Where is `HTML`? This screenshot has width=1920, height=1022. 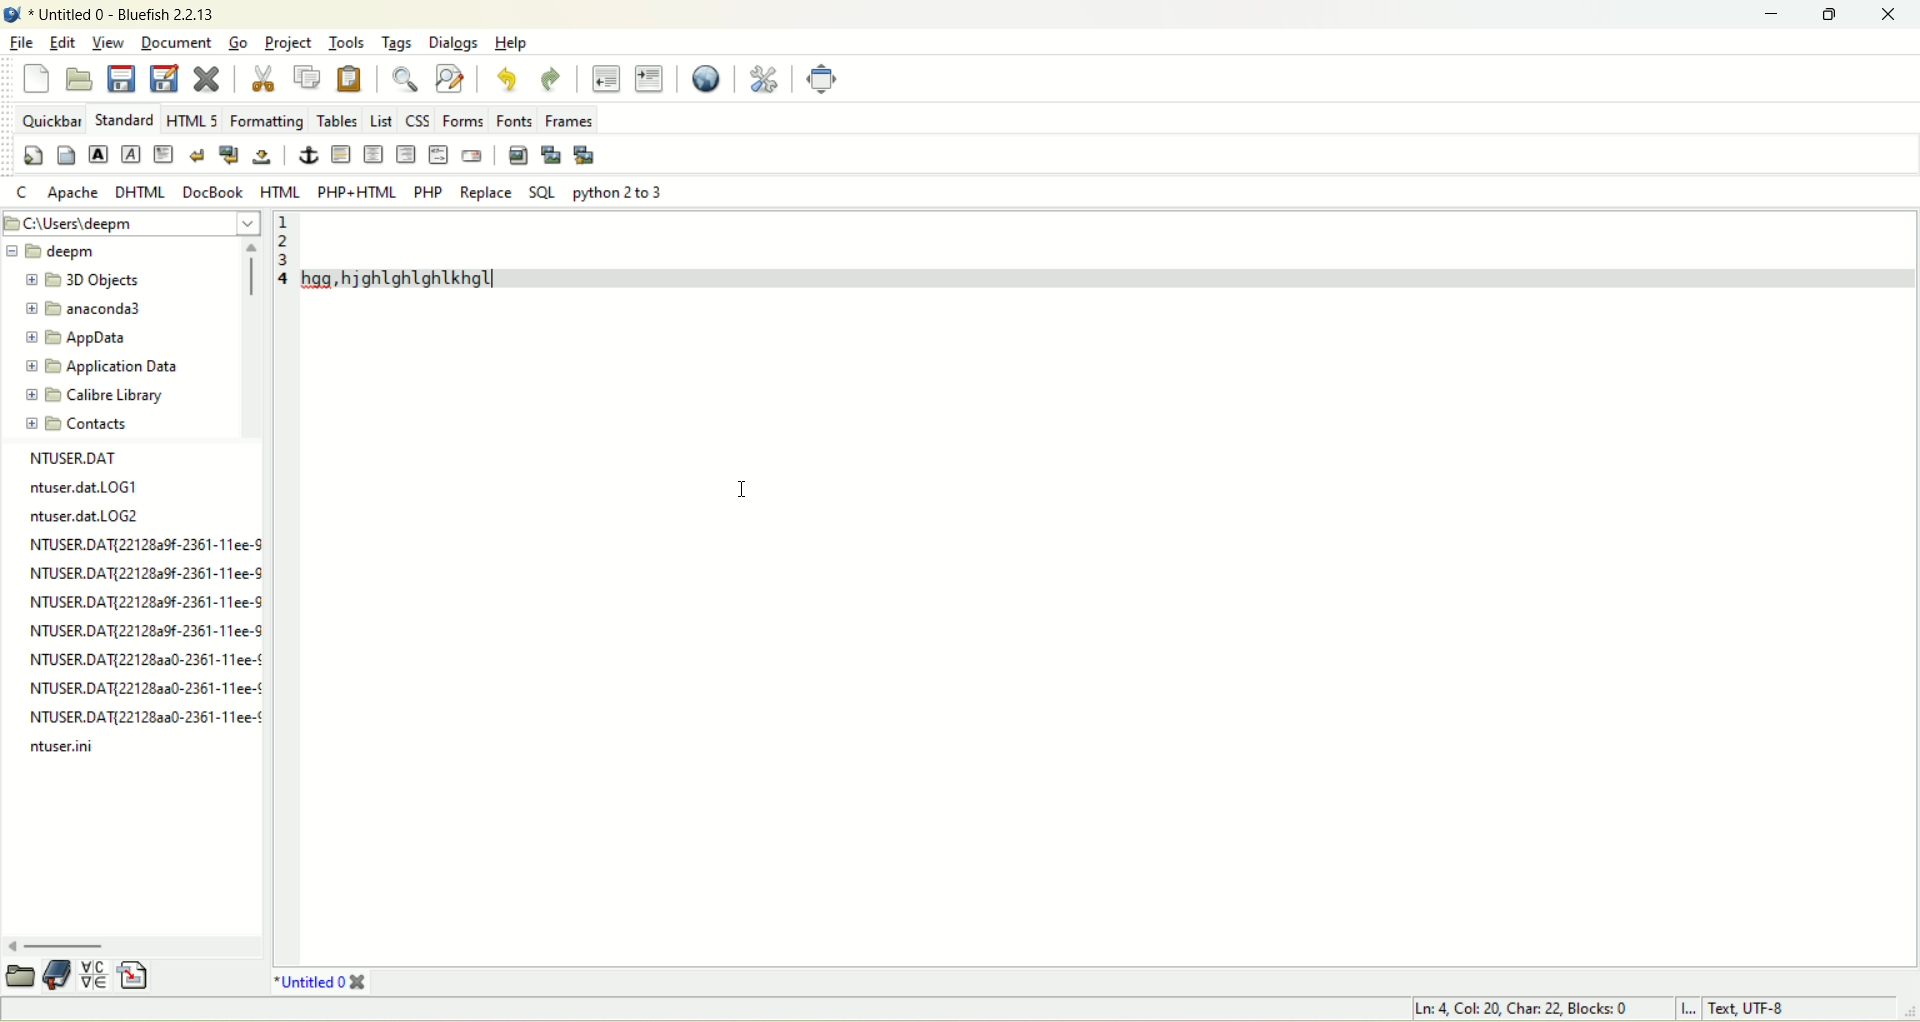
HTML is located at coordinates (281, 192).